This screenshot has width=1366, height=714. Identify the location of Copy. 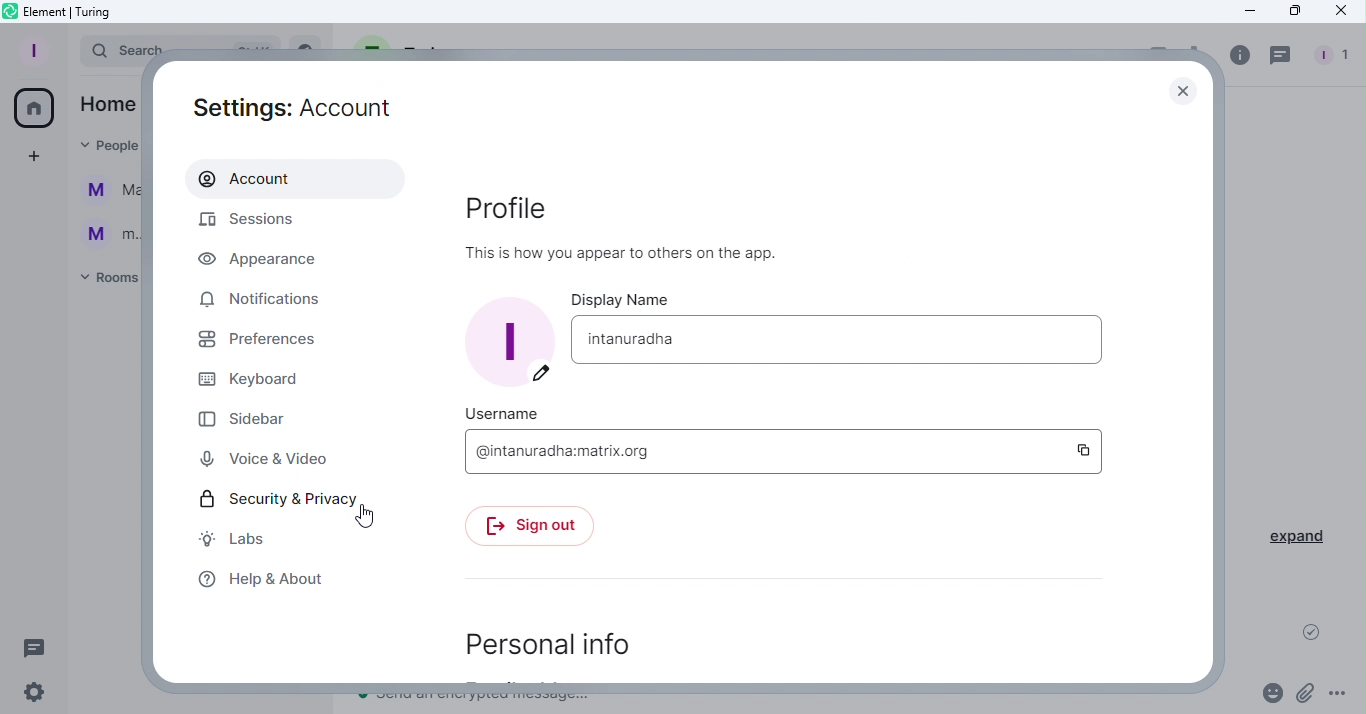
(1083, 449).